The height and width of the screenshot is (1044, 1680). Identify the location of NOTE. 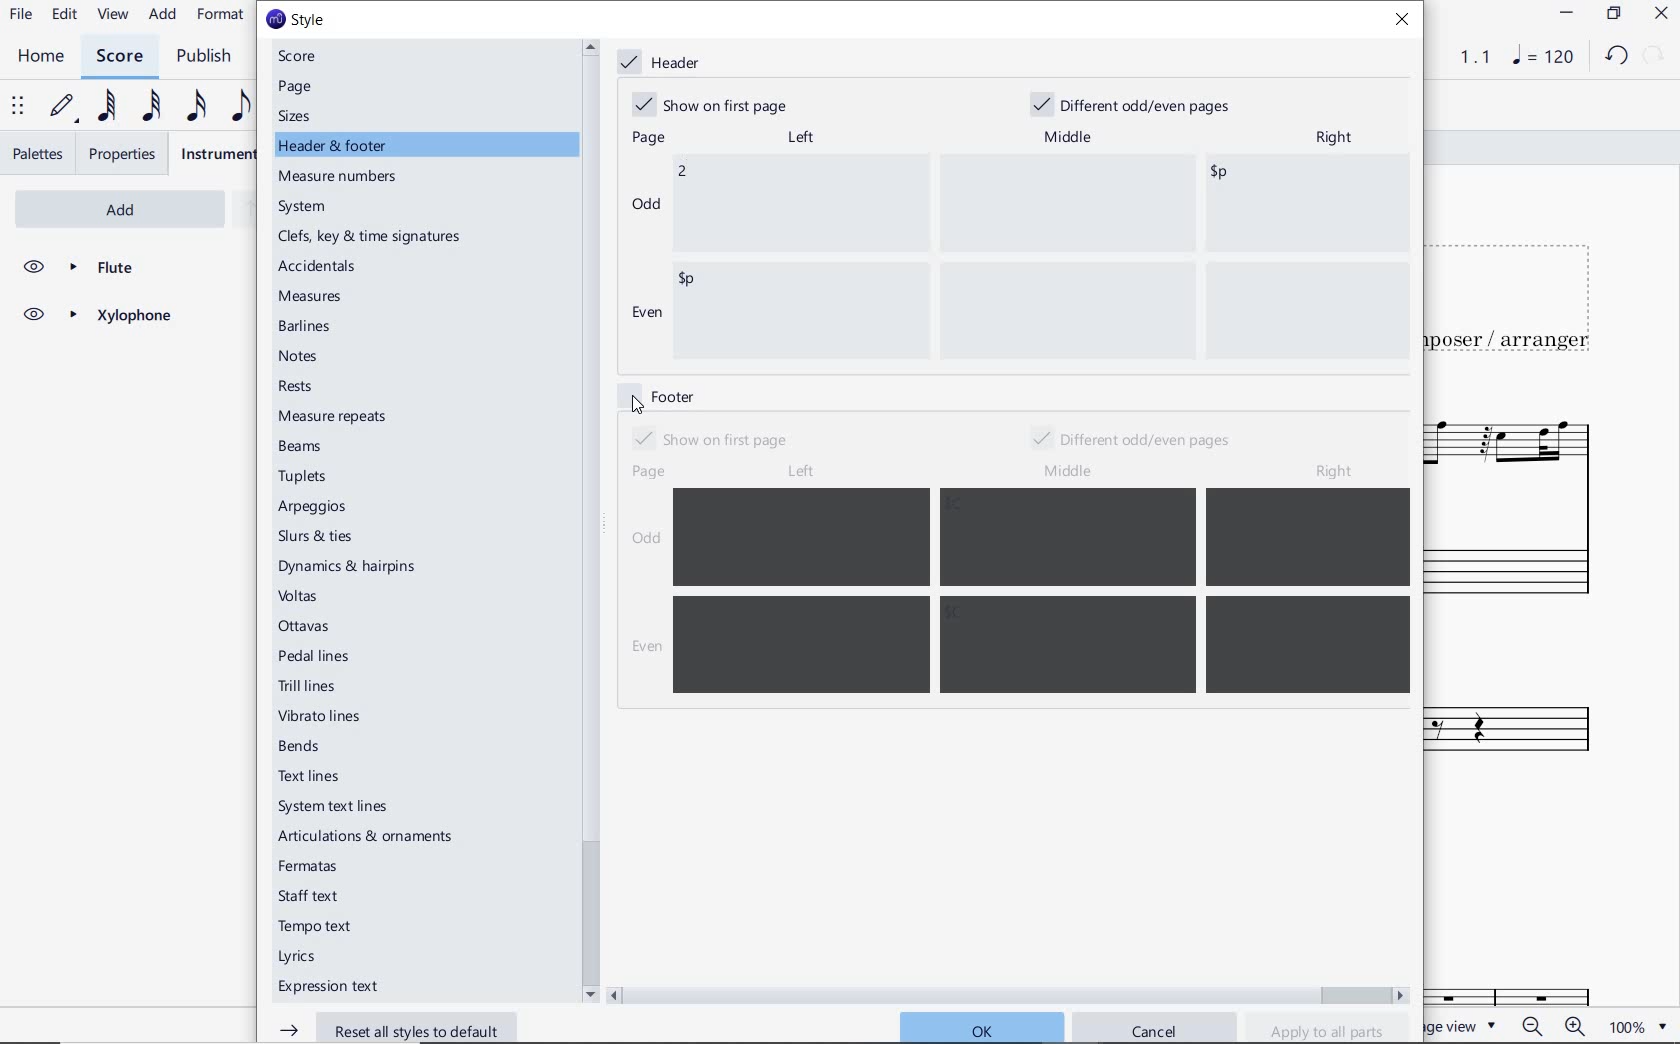
(1541, 58).